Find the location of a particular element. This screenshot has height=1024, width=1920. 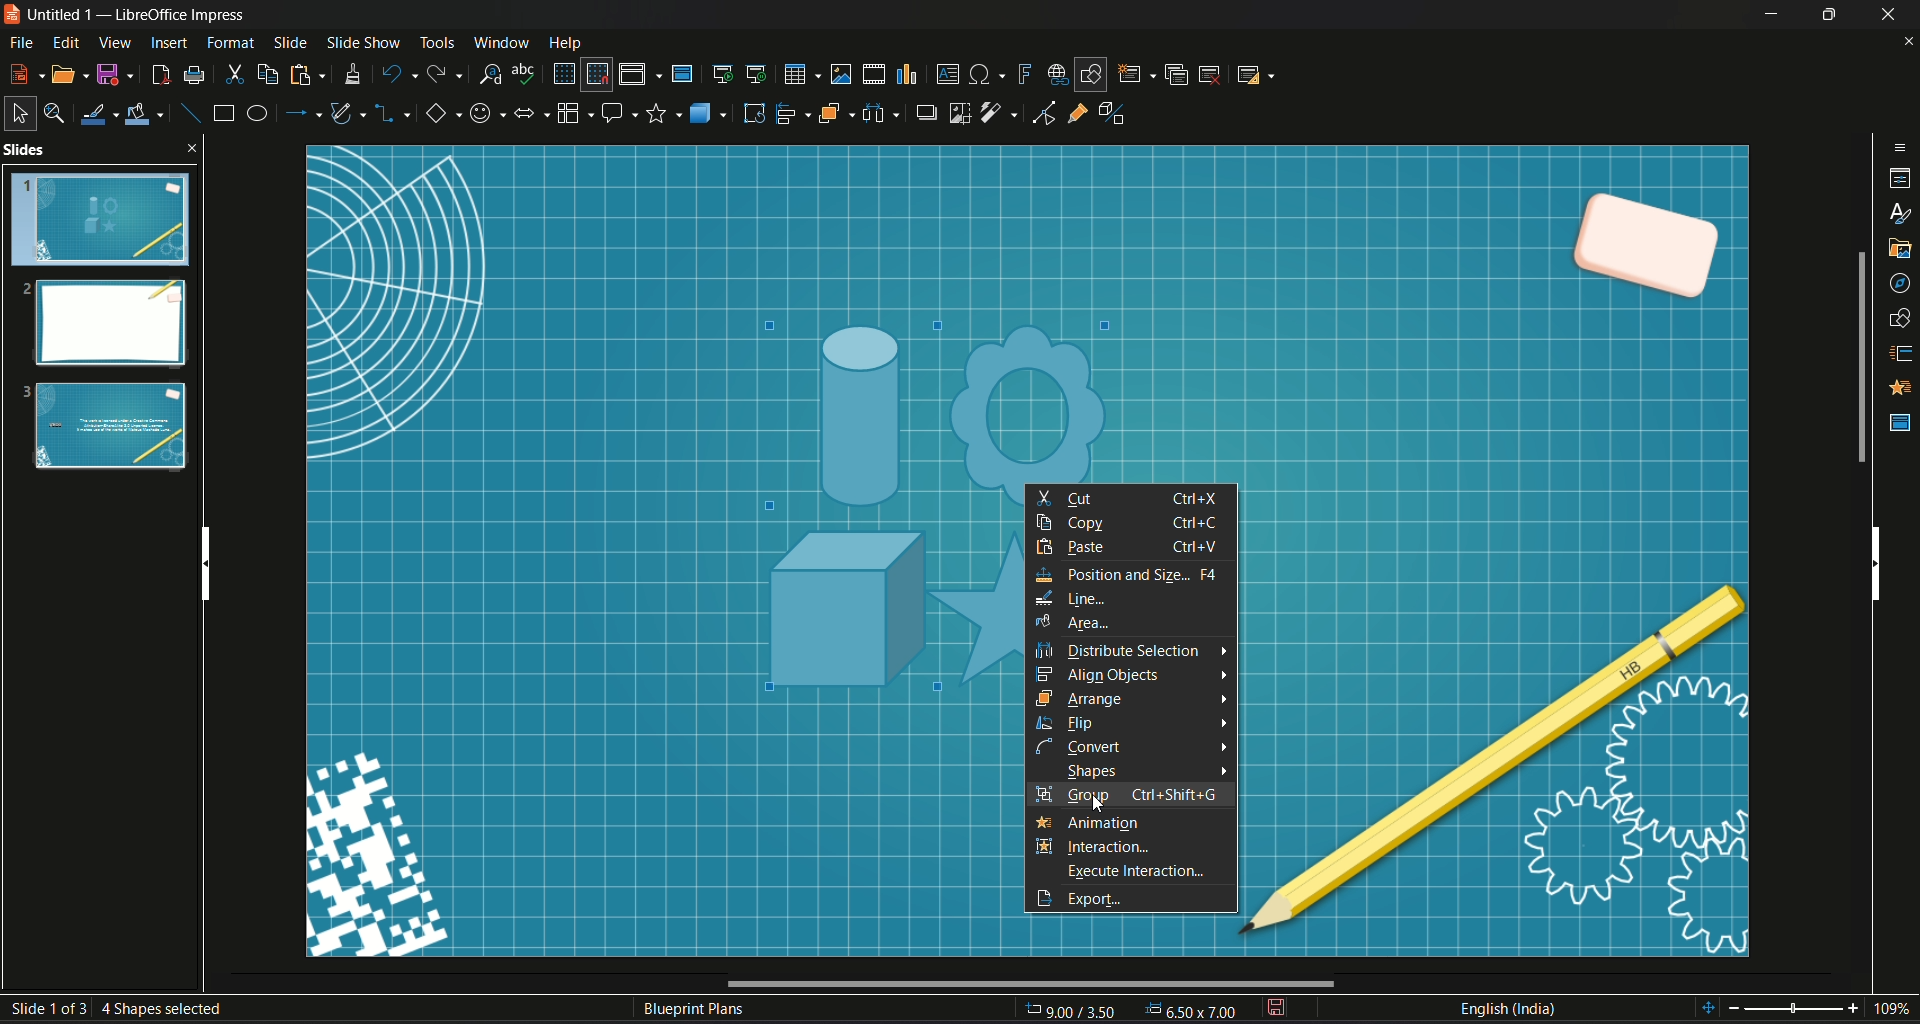

Minimize is located at coordinates (1771, 14).